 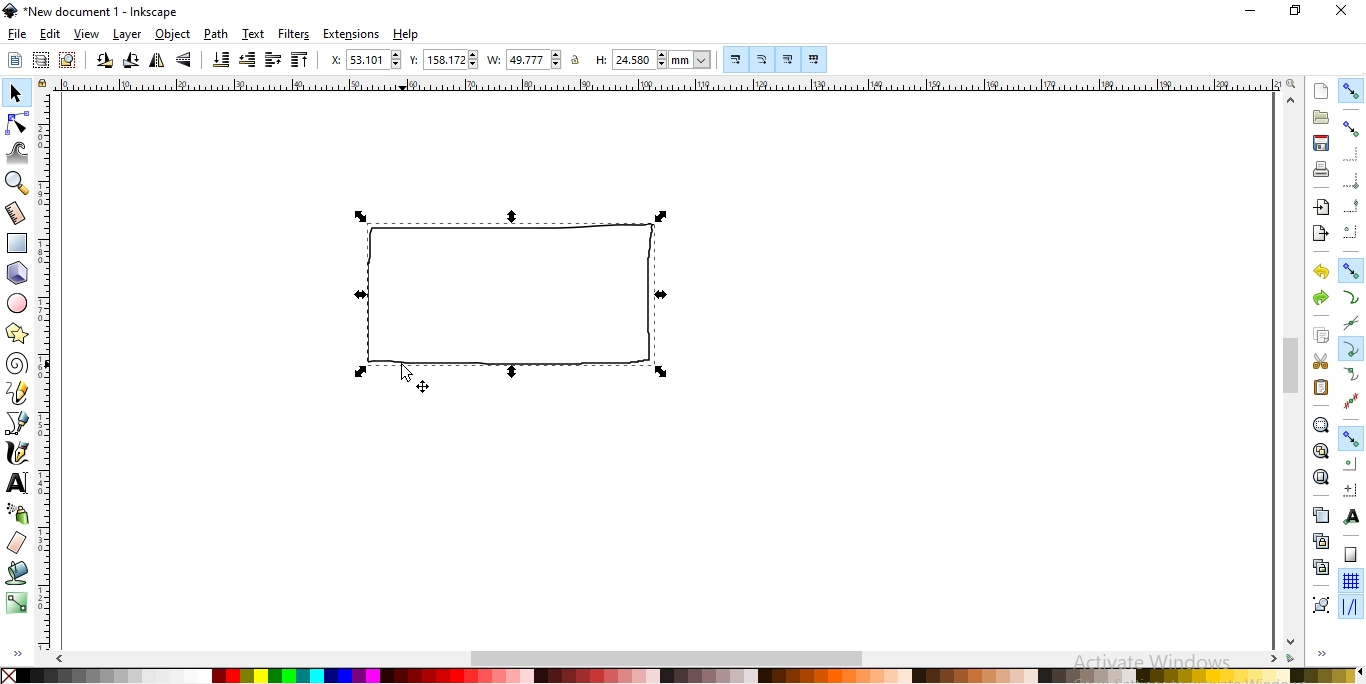 What do you see at coordinates (1320, 515) in the screenshot?
I see `create a dupllicate` at bounding box center [1320, 515].